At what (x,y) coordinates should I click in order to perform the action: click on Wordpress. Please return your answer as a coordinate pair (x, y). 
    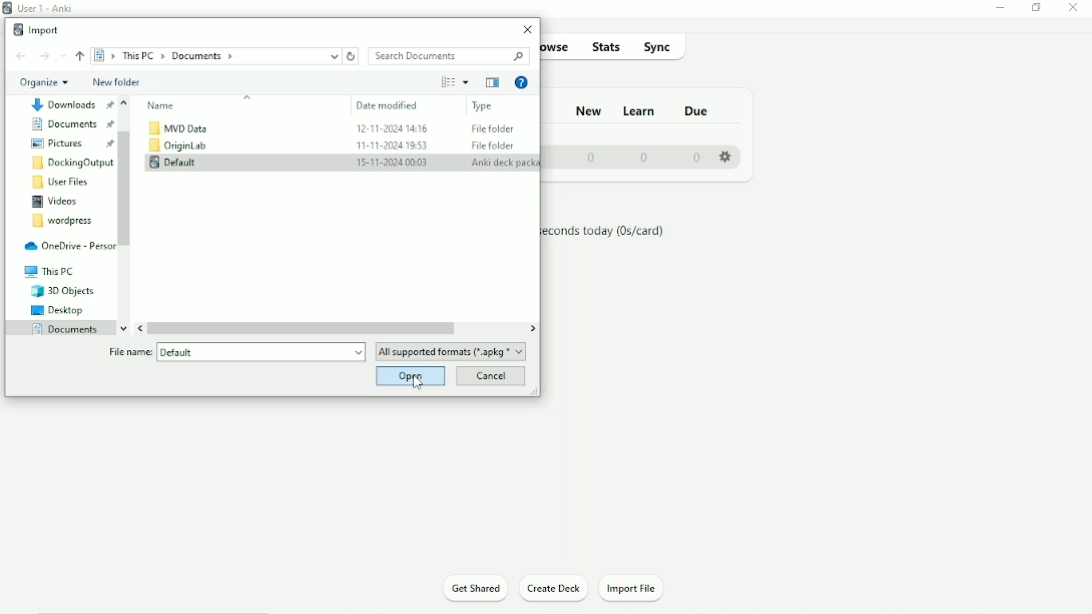
    Looking at the image, I should click on (62, 221).